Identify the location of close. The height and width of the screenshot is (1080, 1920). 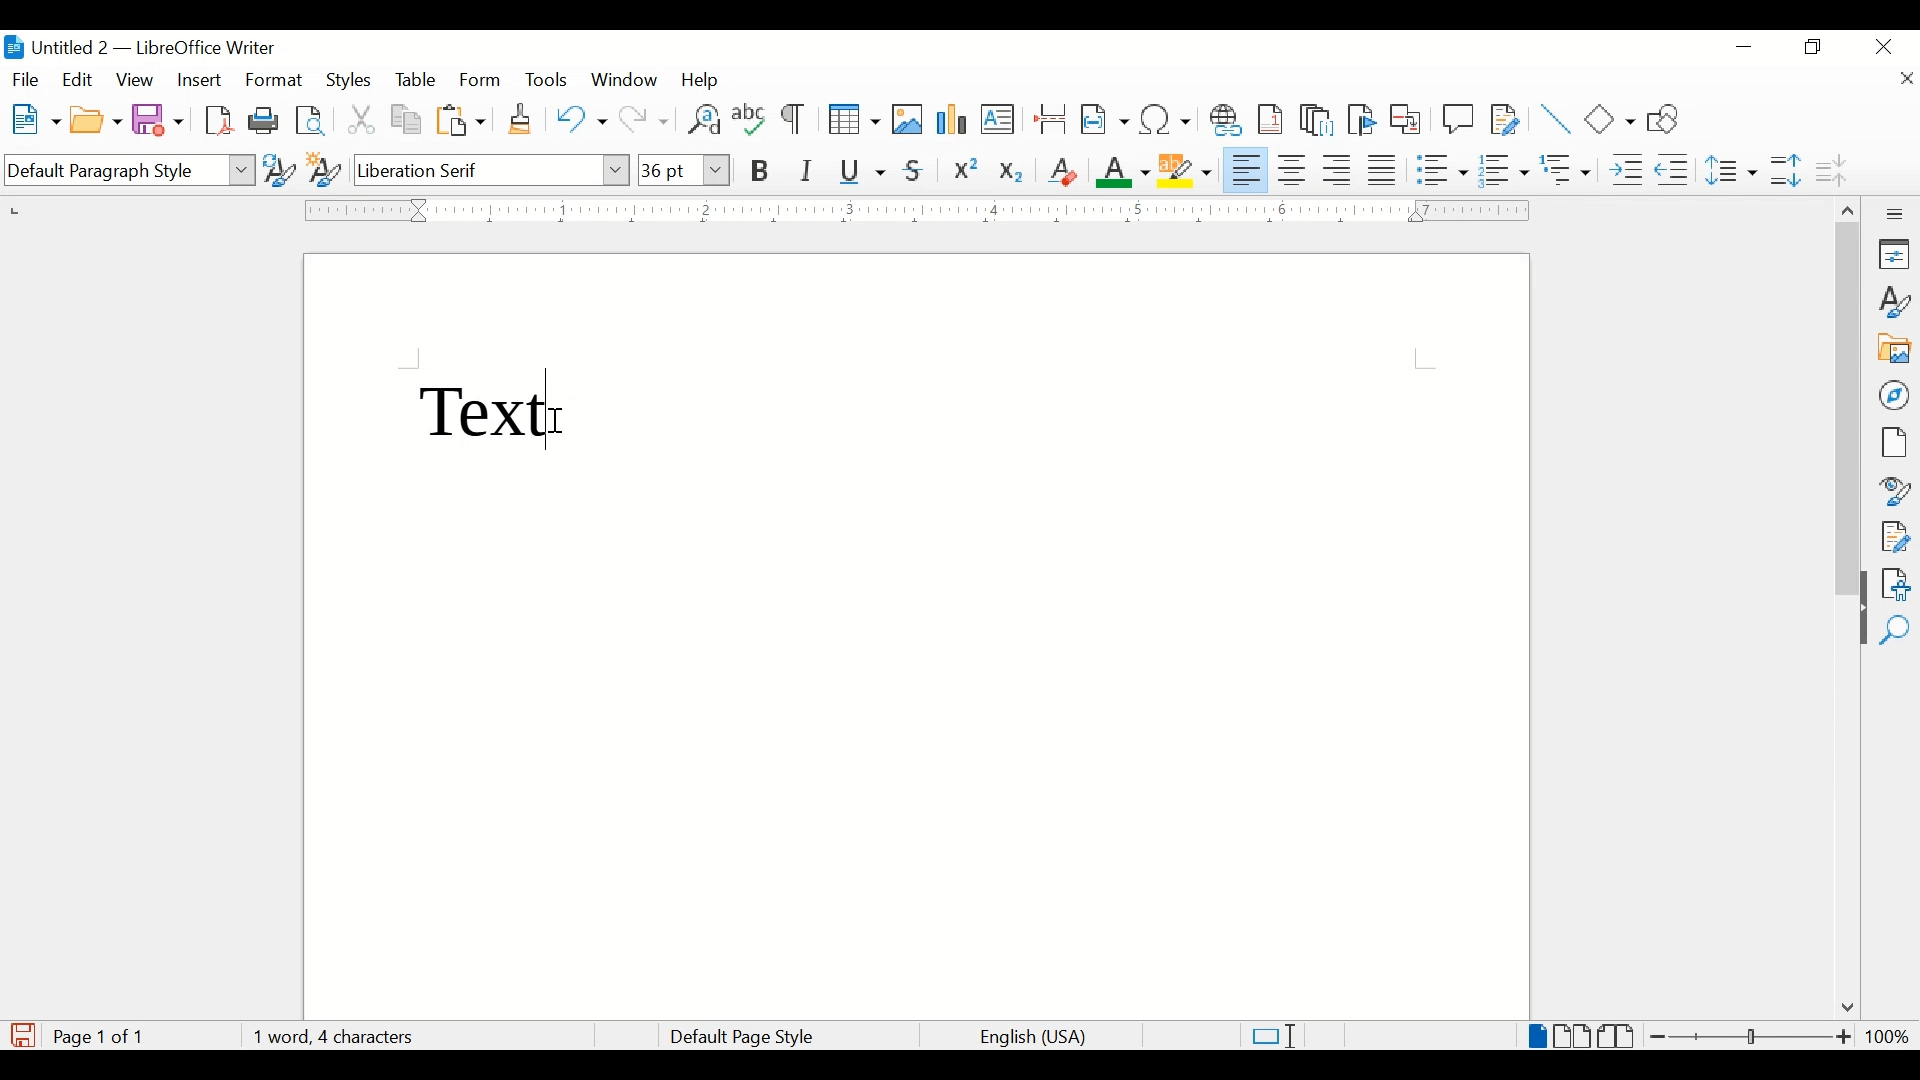
(1905, 81).